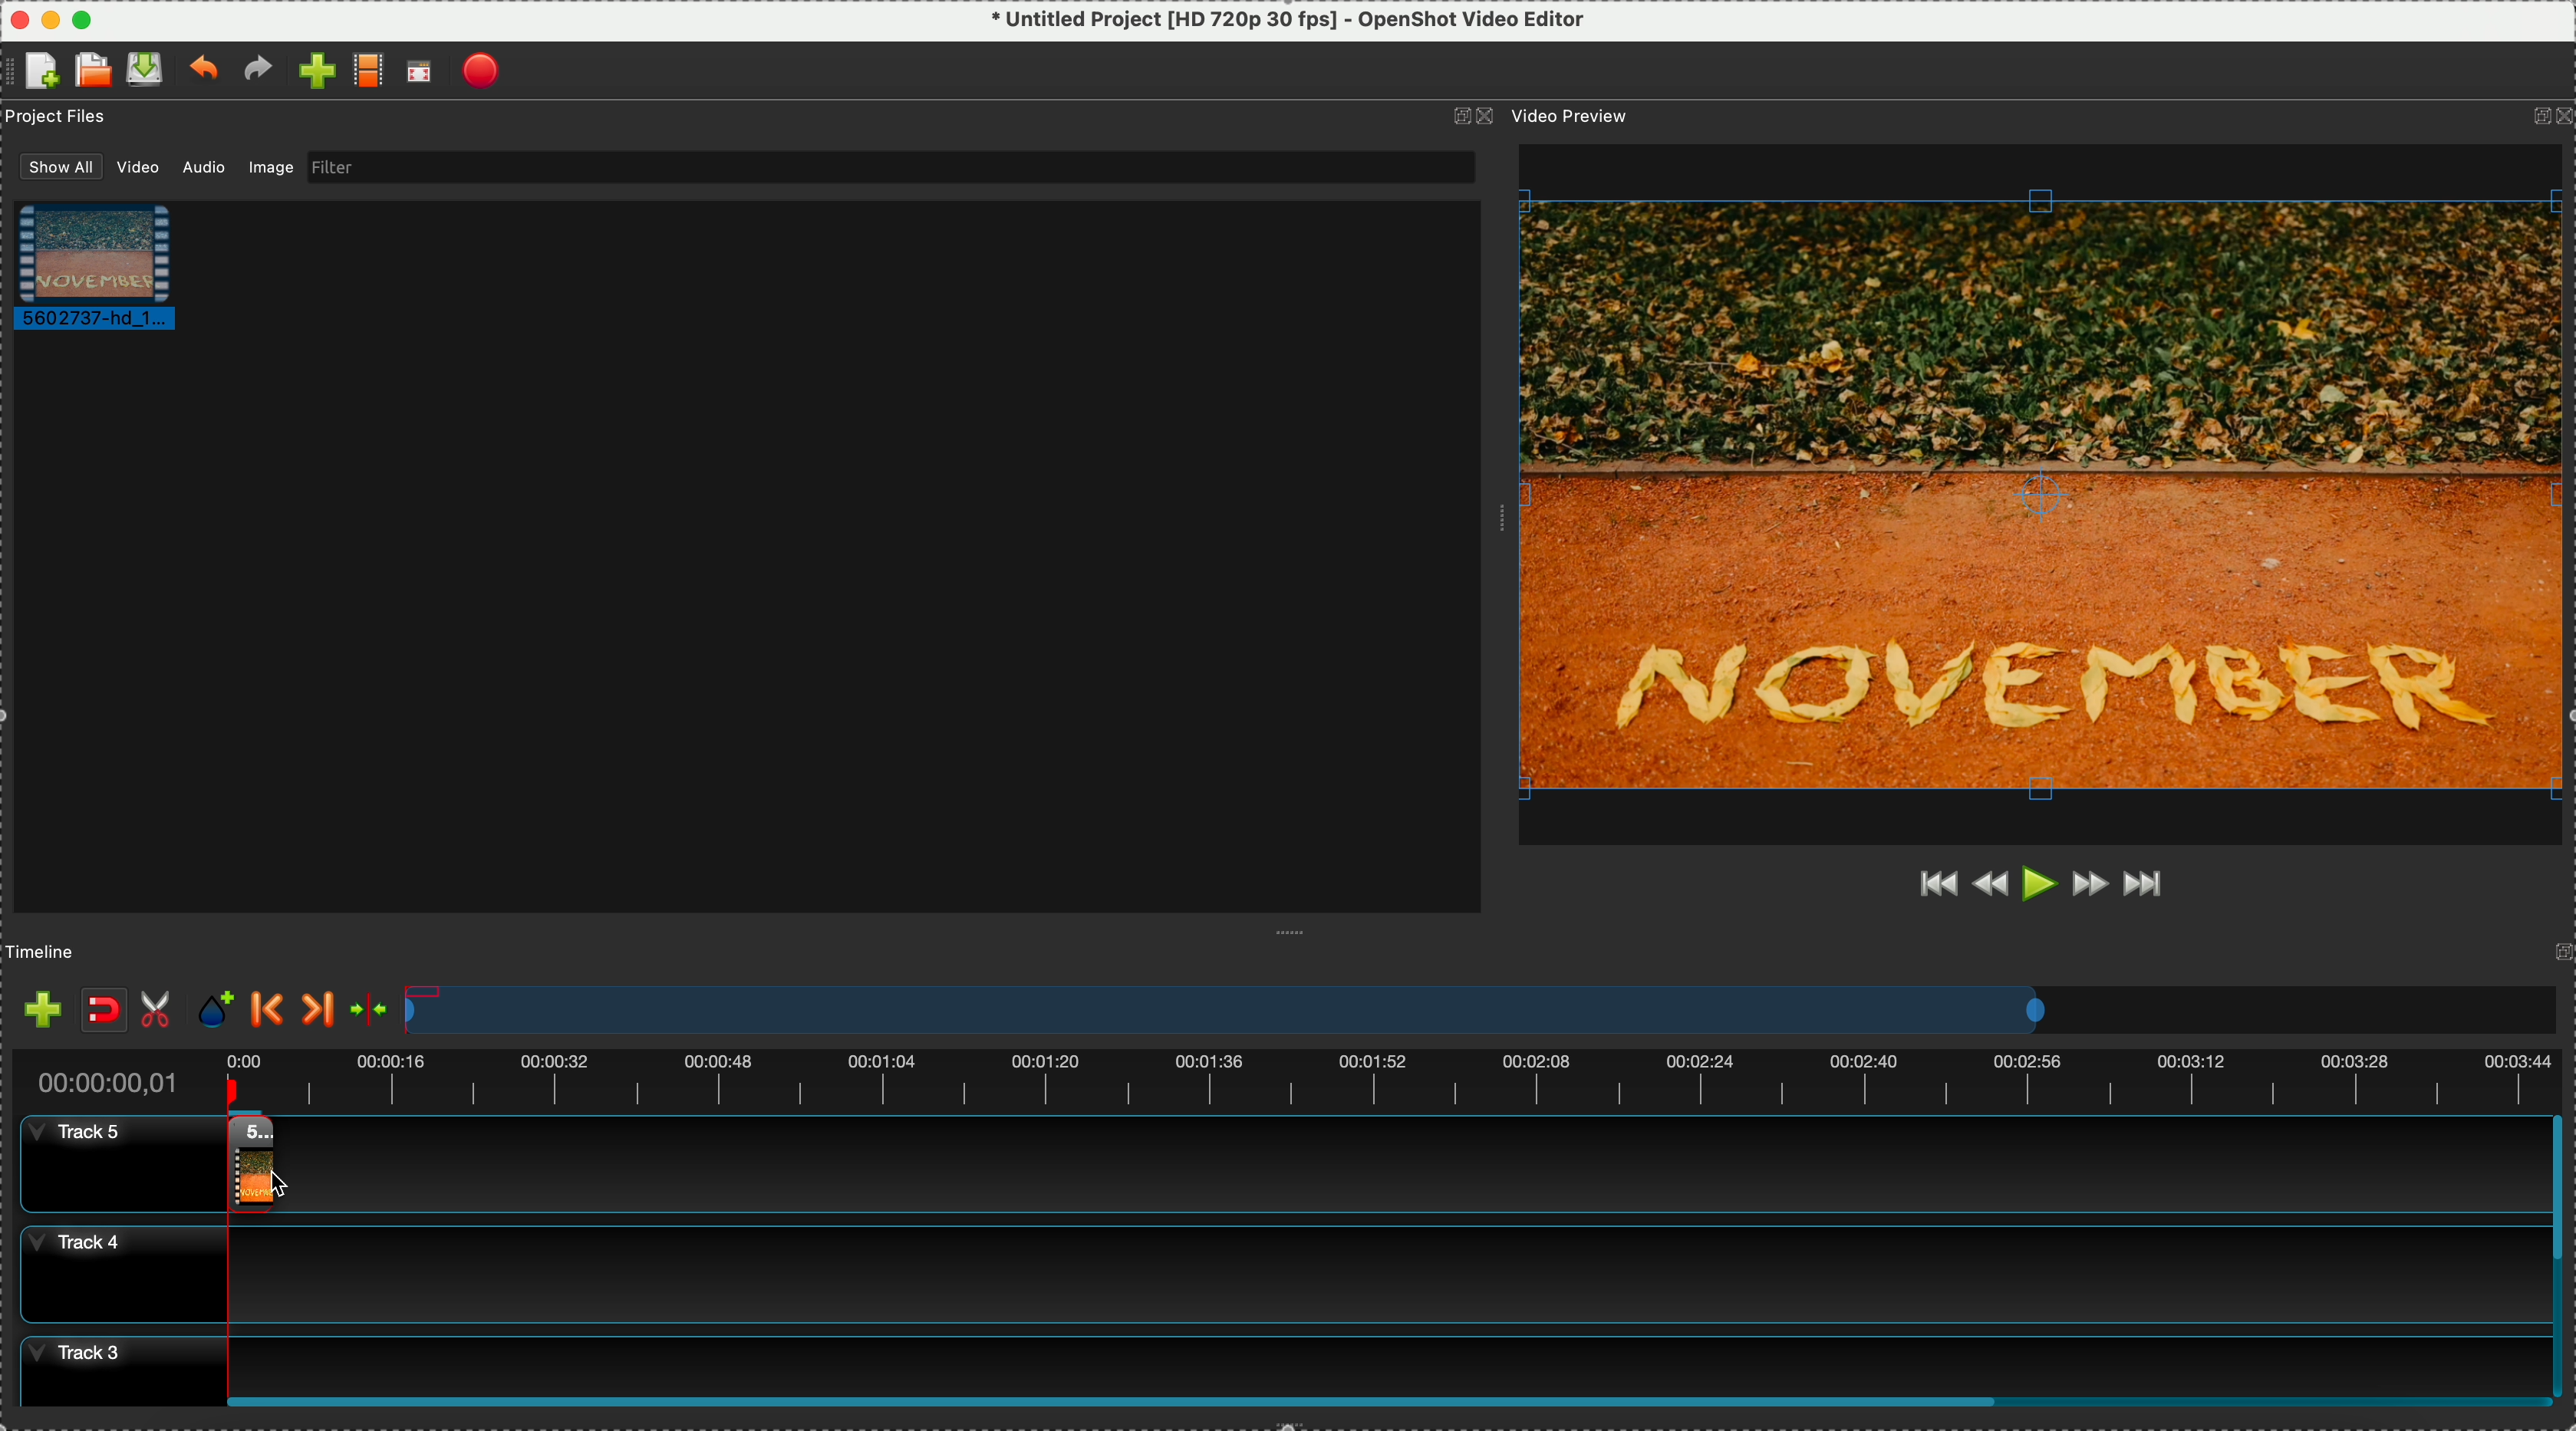 This screenshot has height=1431, width=2576. Describe the element at coordinates (267, 1010) in the screenshot. I see `previous marker` at that location.